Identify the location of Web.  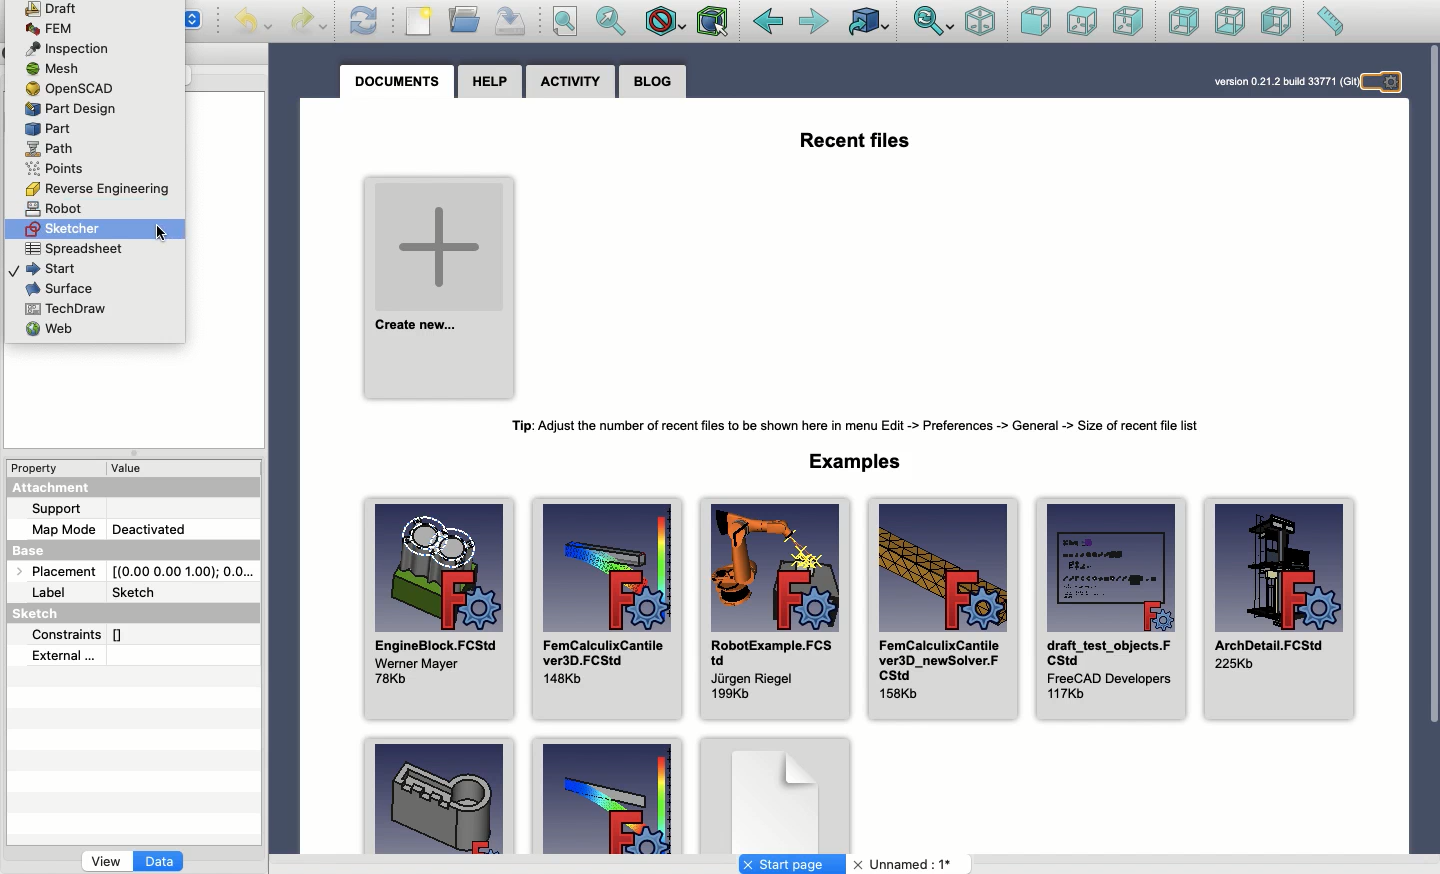
(58, 330).